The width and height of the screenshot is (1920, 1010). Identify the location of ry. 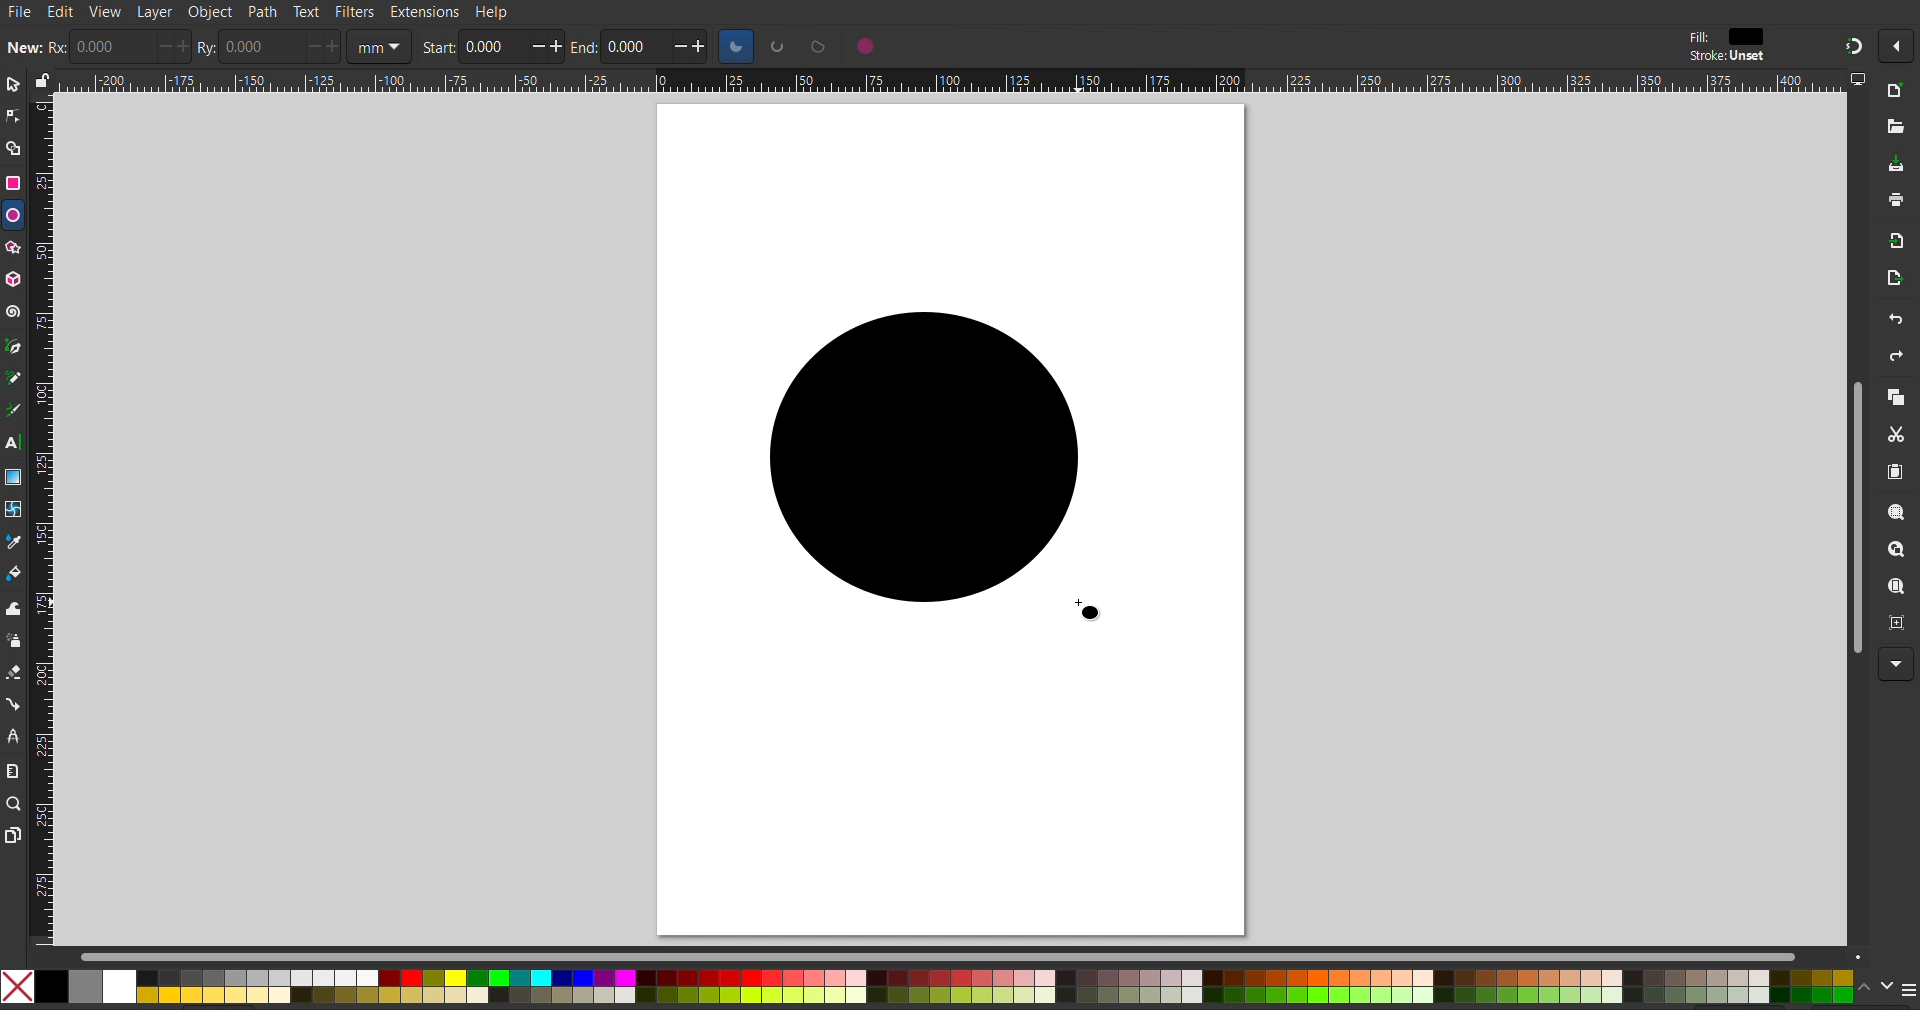
(204, 51).